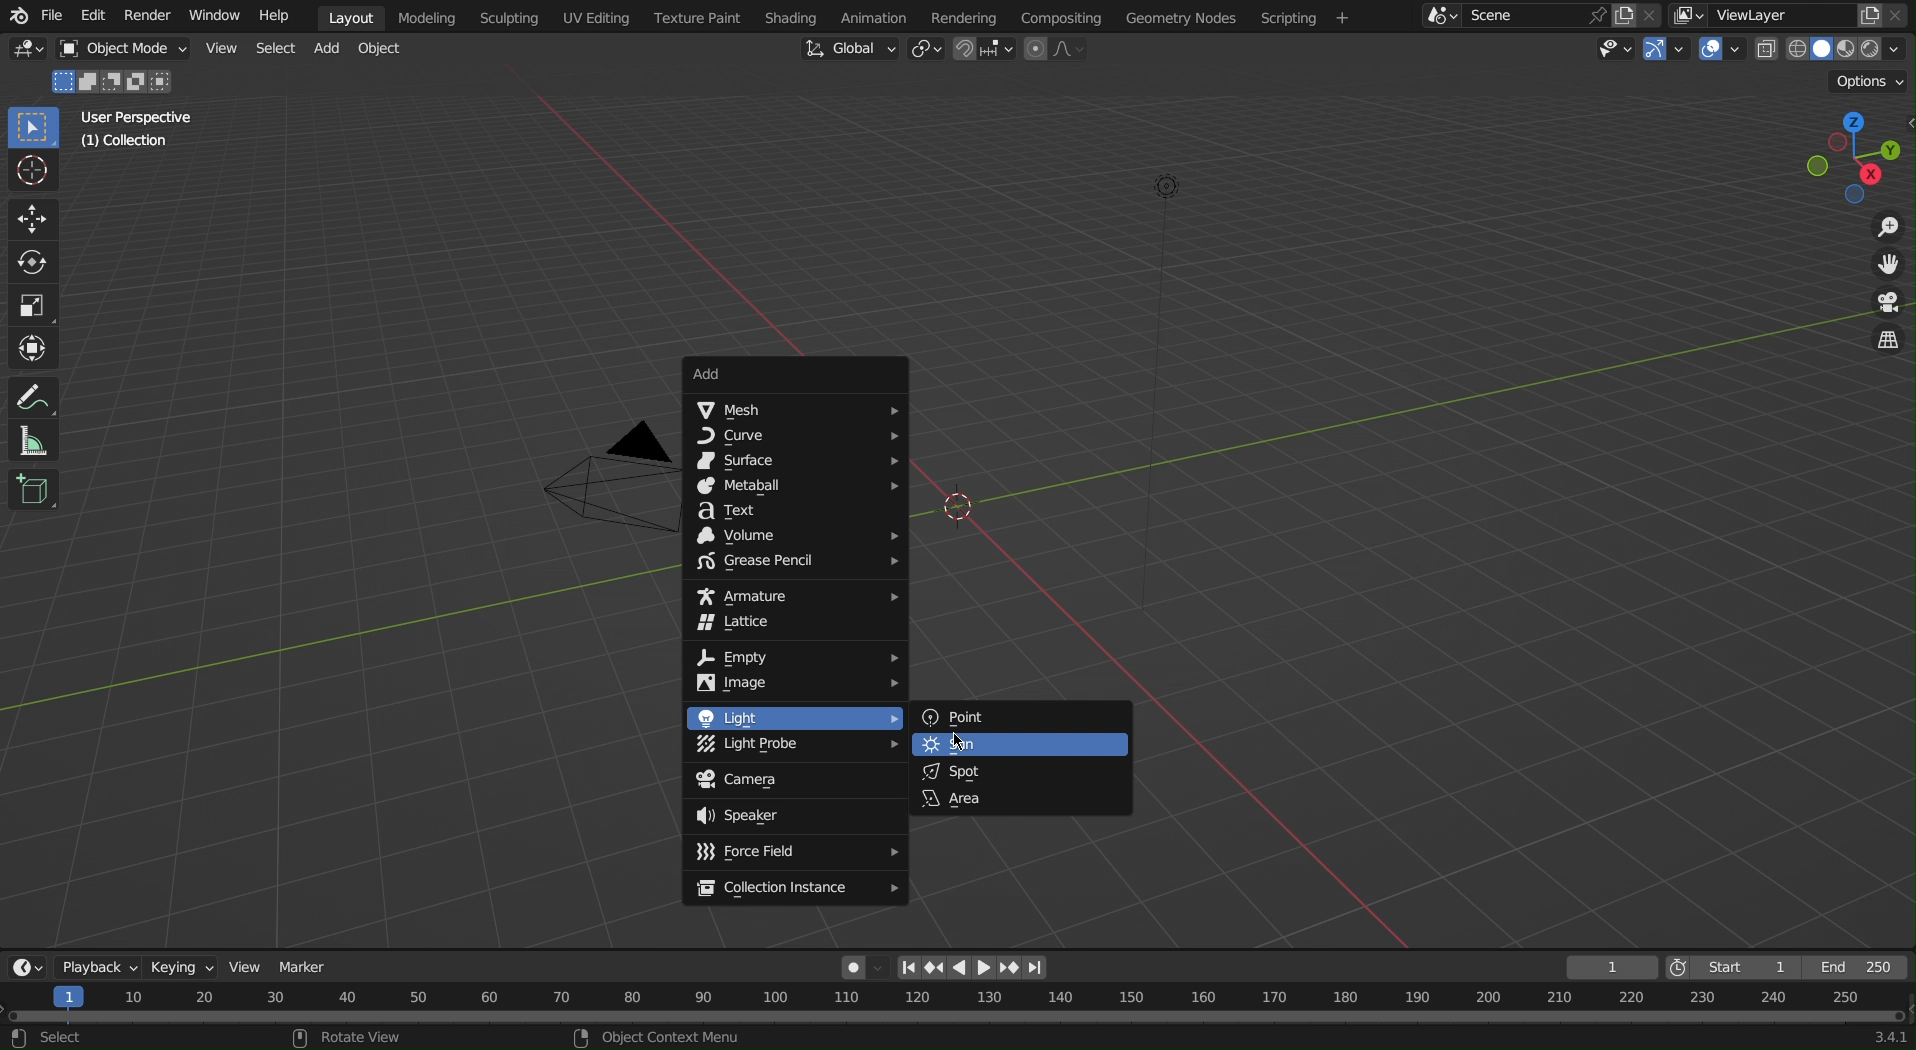  Describe the element at coordinates (1623, 15) in the screenshot. I see `copy` at that location.